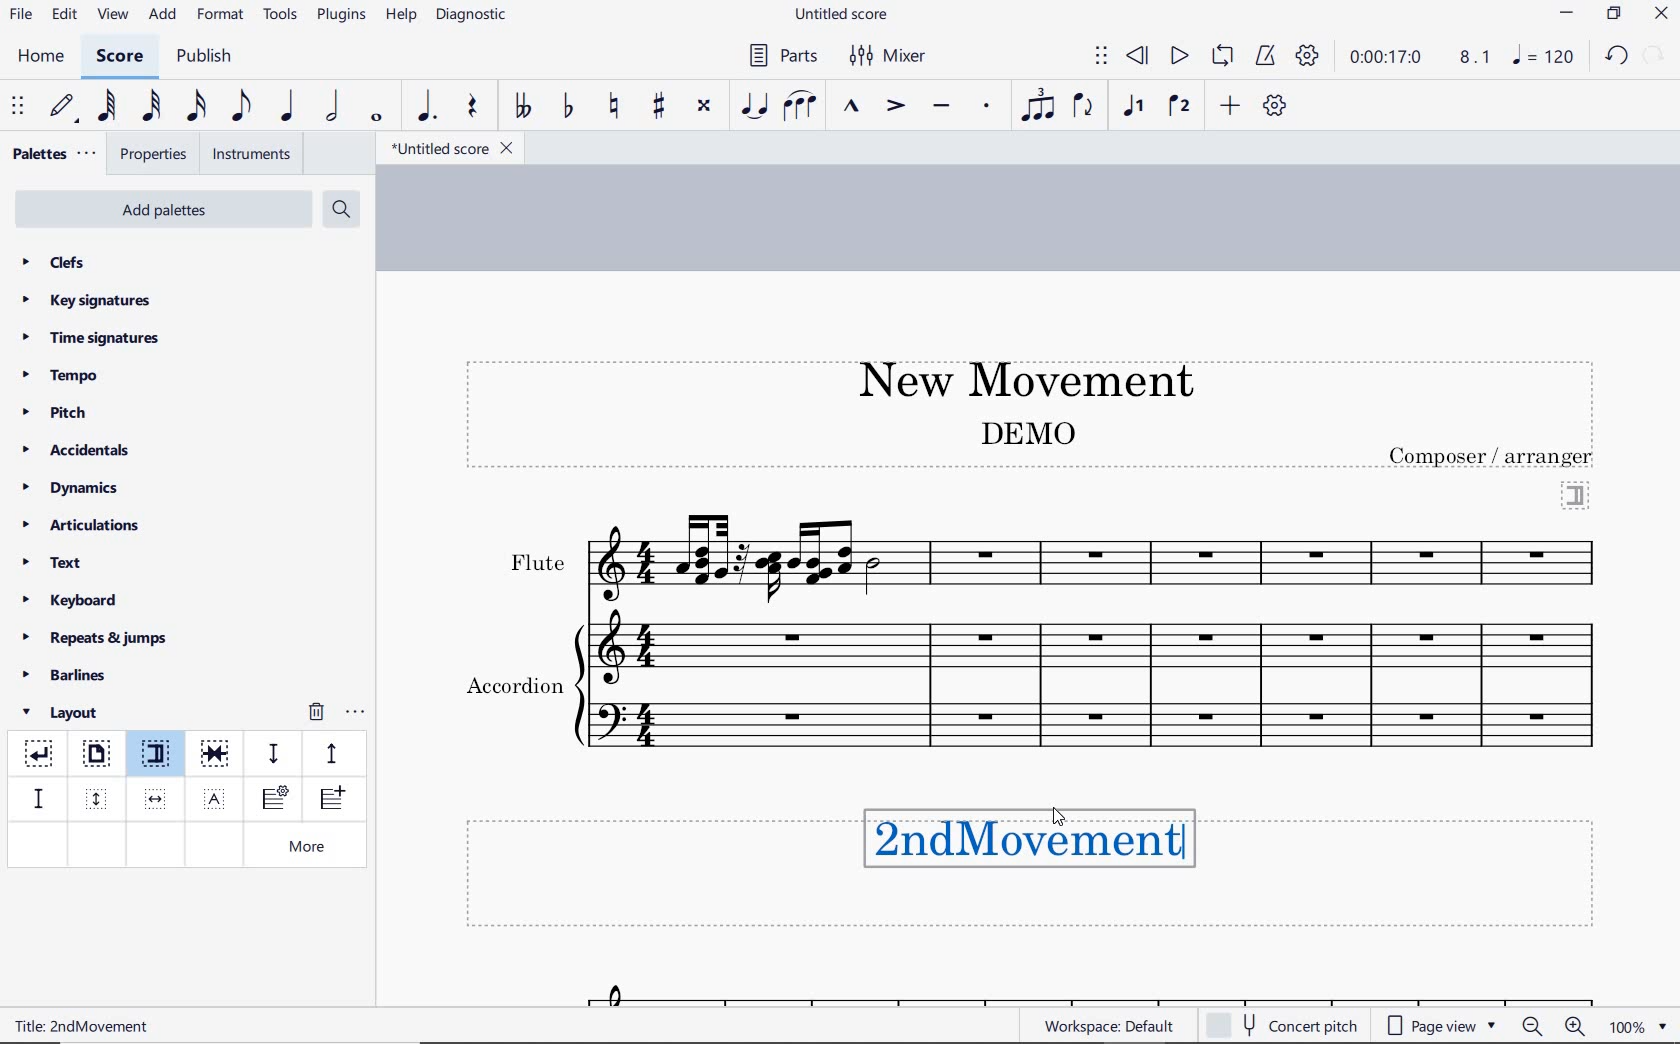 Image resolution: width=1680 pixels, height=1044 pixels. What do you see at coordinates (895, 106) in the screenshot?
I see `accent` at bounding box center [895, 106].